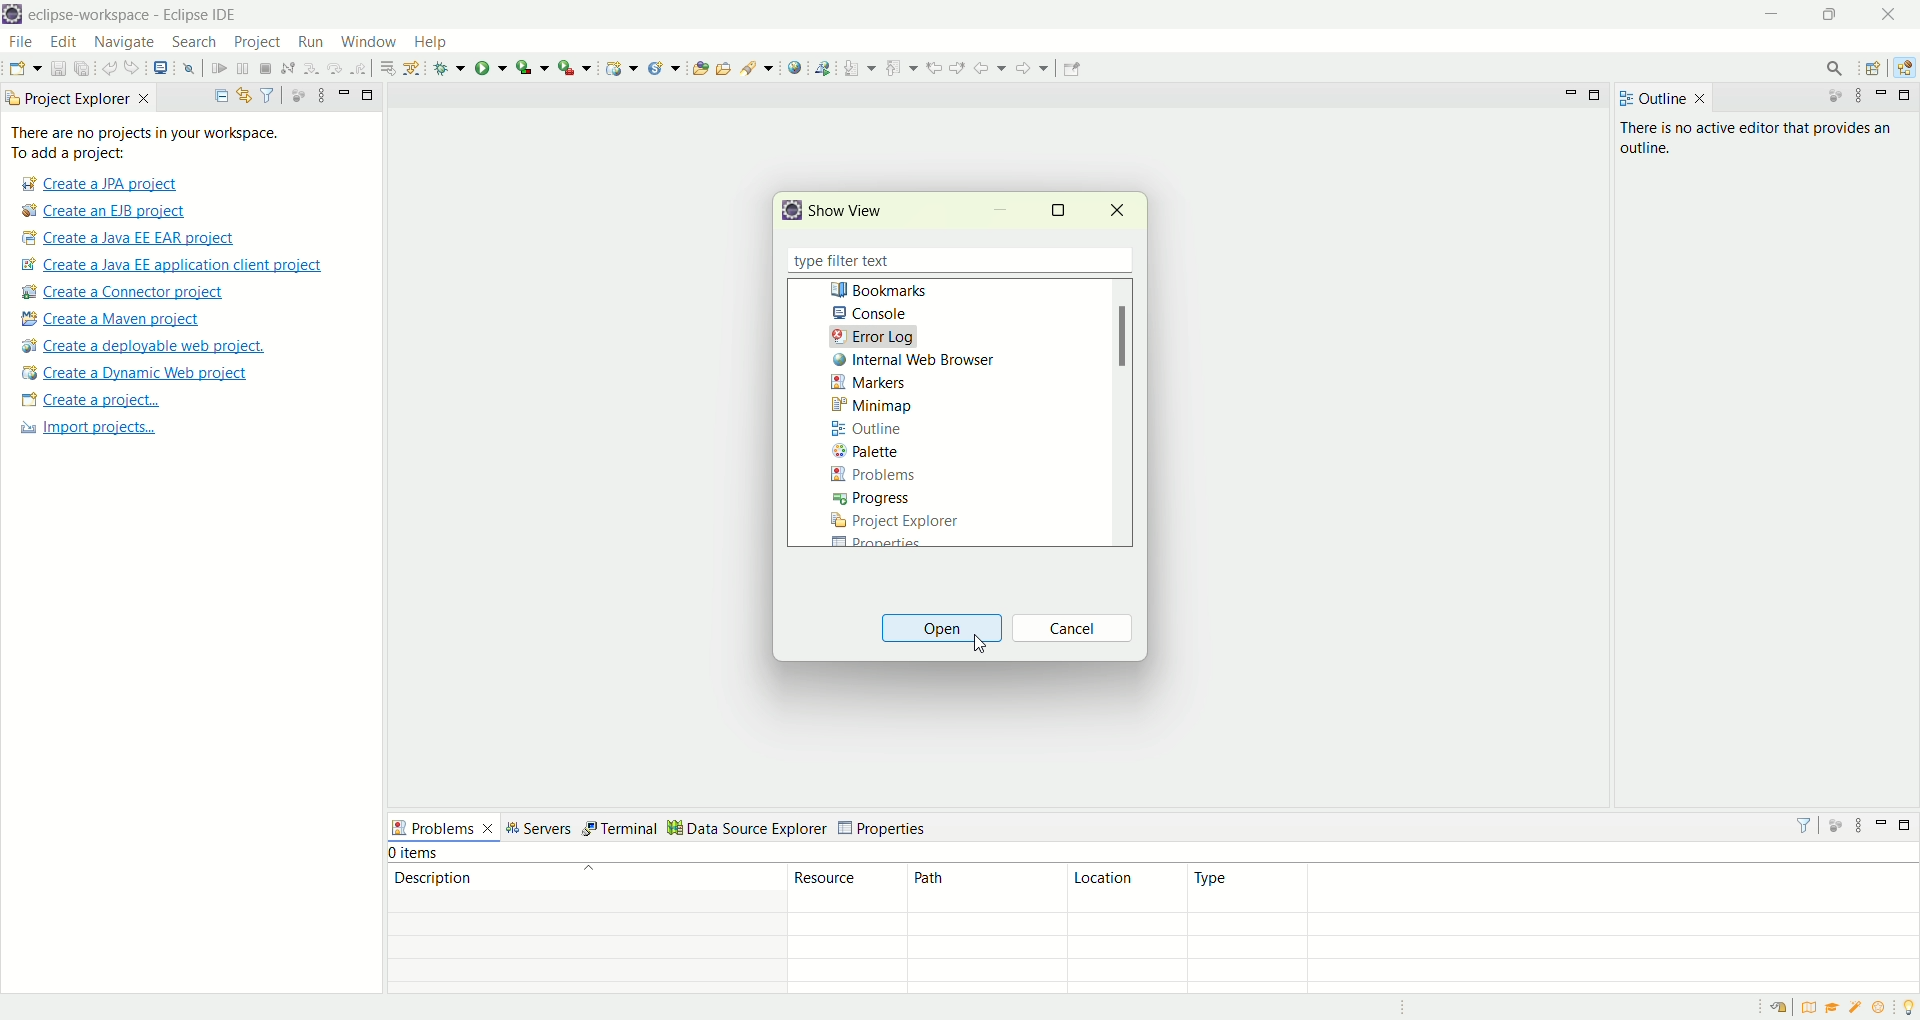  I want to click on progress, so click(878, 501).